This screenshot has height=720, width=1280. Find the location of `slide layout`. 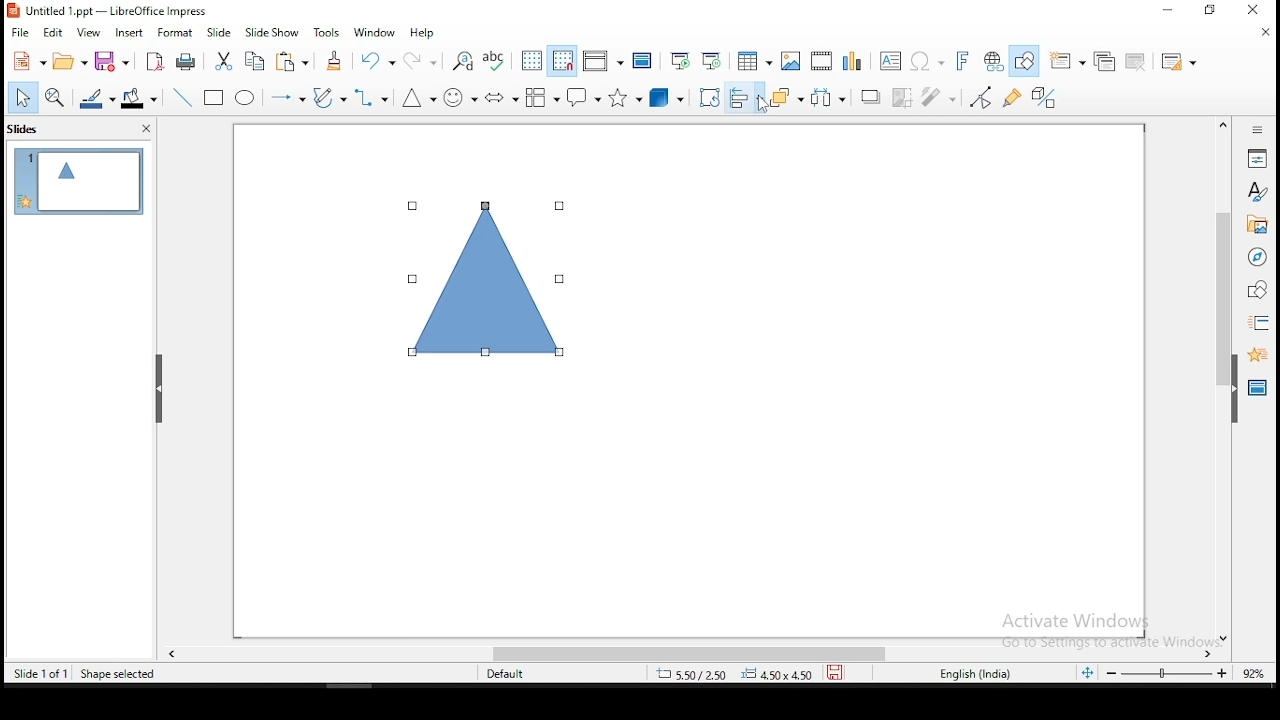

slide layout is located at coordinates (1179, 59).